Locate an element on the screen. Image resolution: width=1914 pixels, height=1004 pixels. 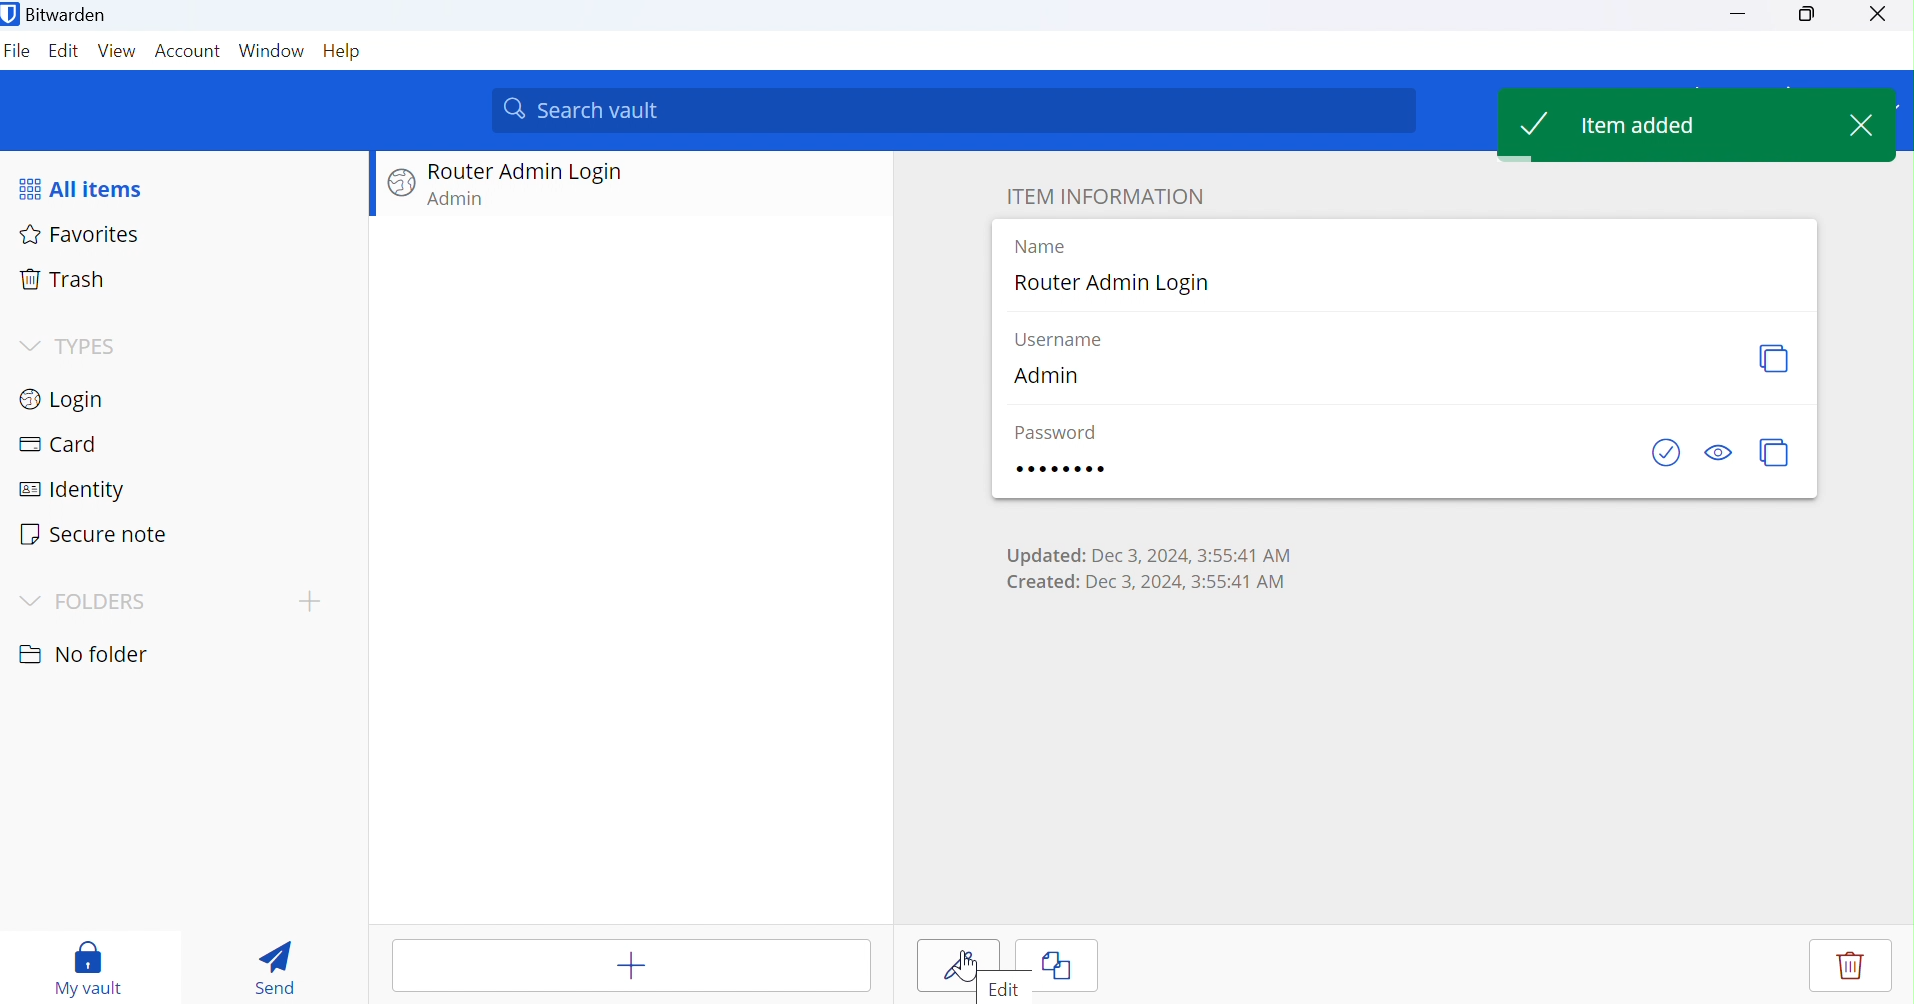
Login is located at coordinates (63, 397).